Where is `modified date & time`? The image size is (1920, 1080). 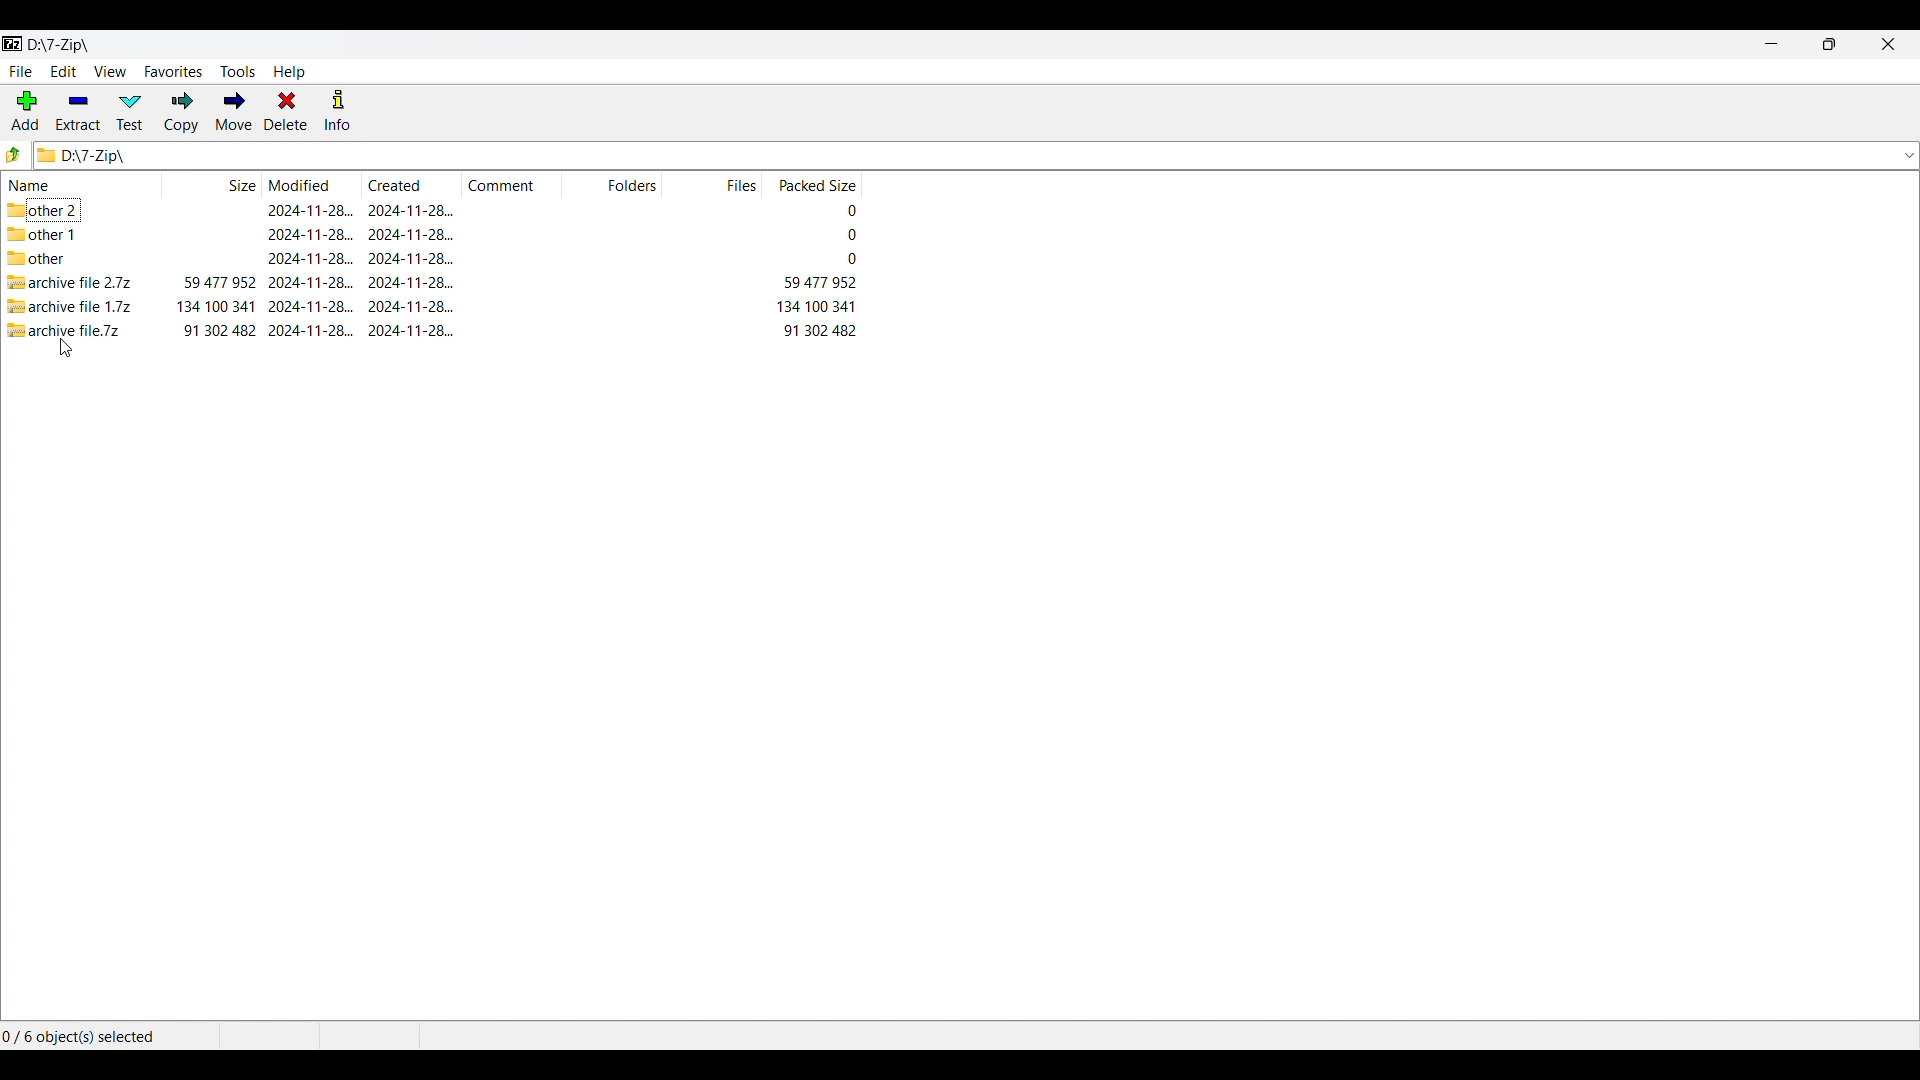
modified date & time is located at coordinates (312, 331).